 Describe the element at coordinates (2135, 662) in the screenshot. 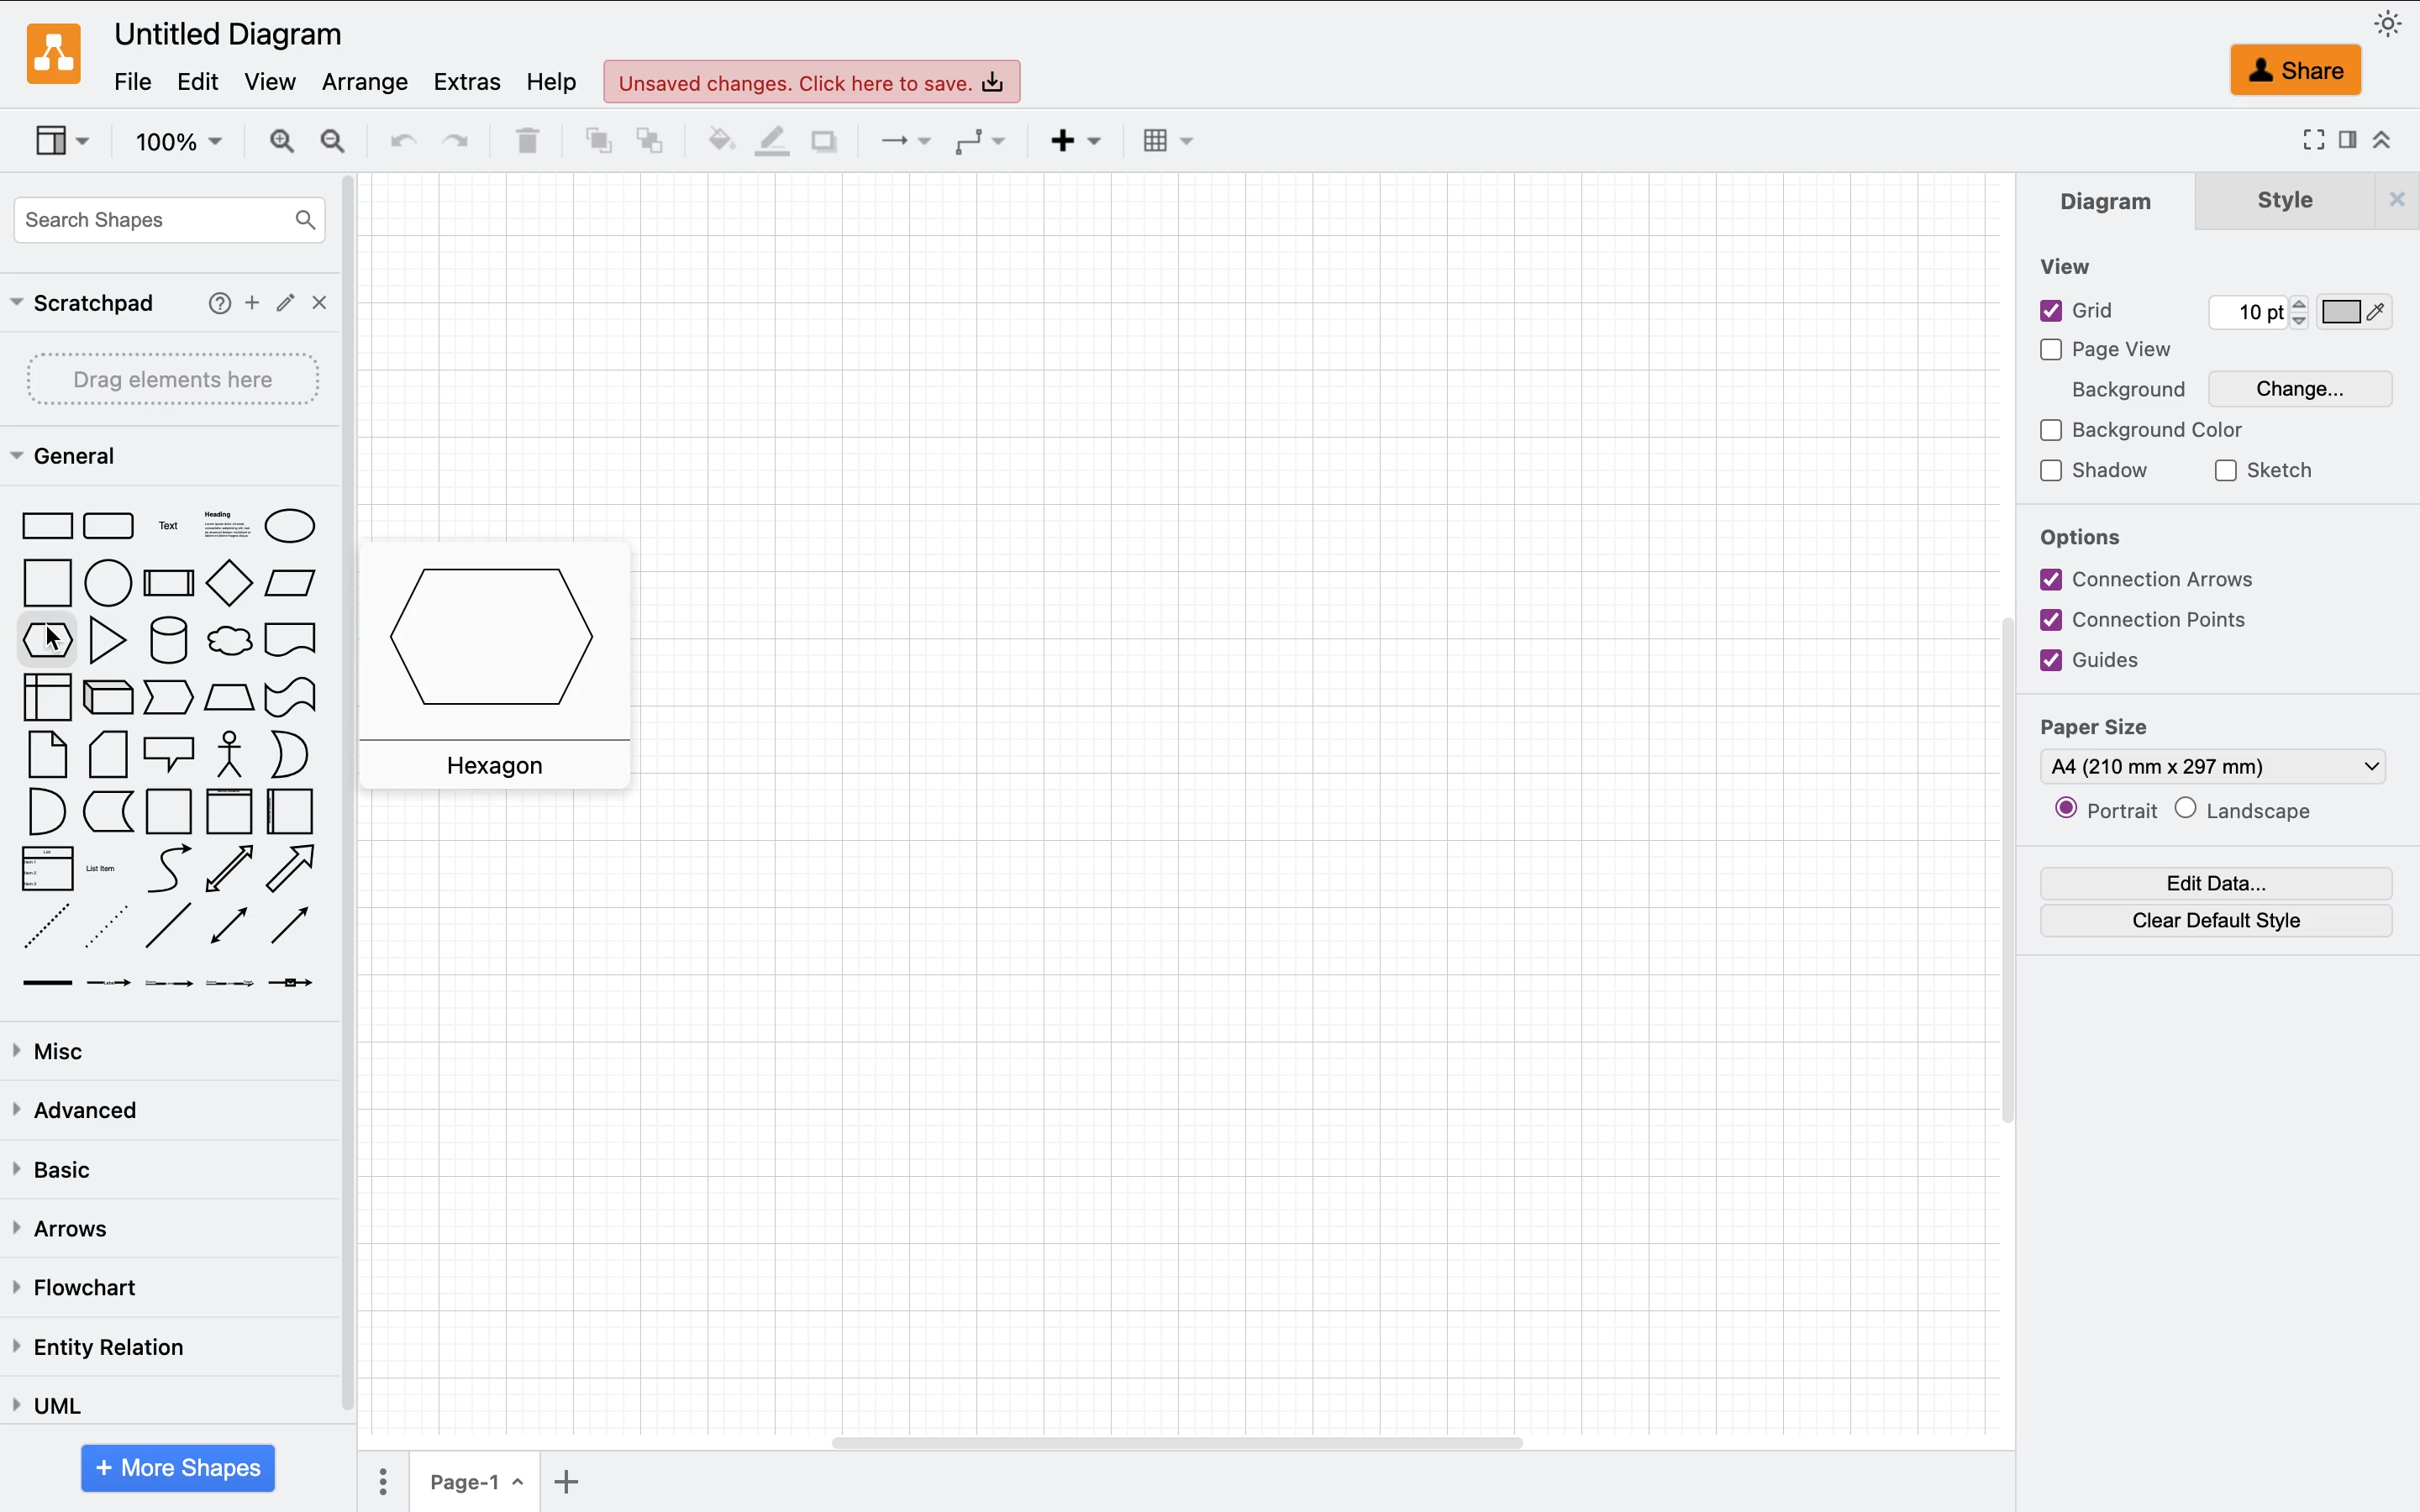

I see `guides` at that location.